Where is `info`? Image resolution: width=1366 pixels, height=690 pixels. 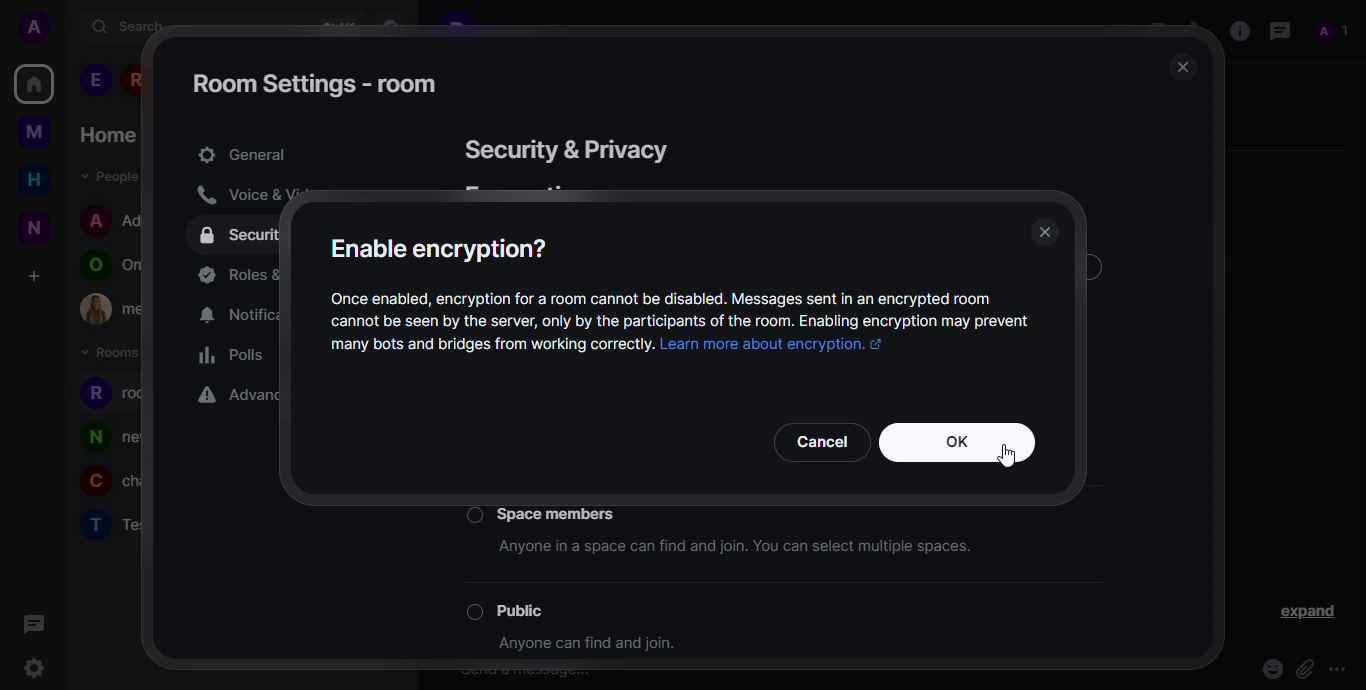 info is located at coordinates (1238, 29).